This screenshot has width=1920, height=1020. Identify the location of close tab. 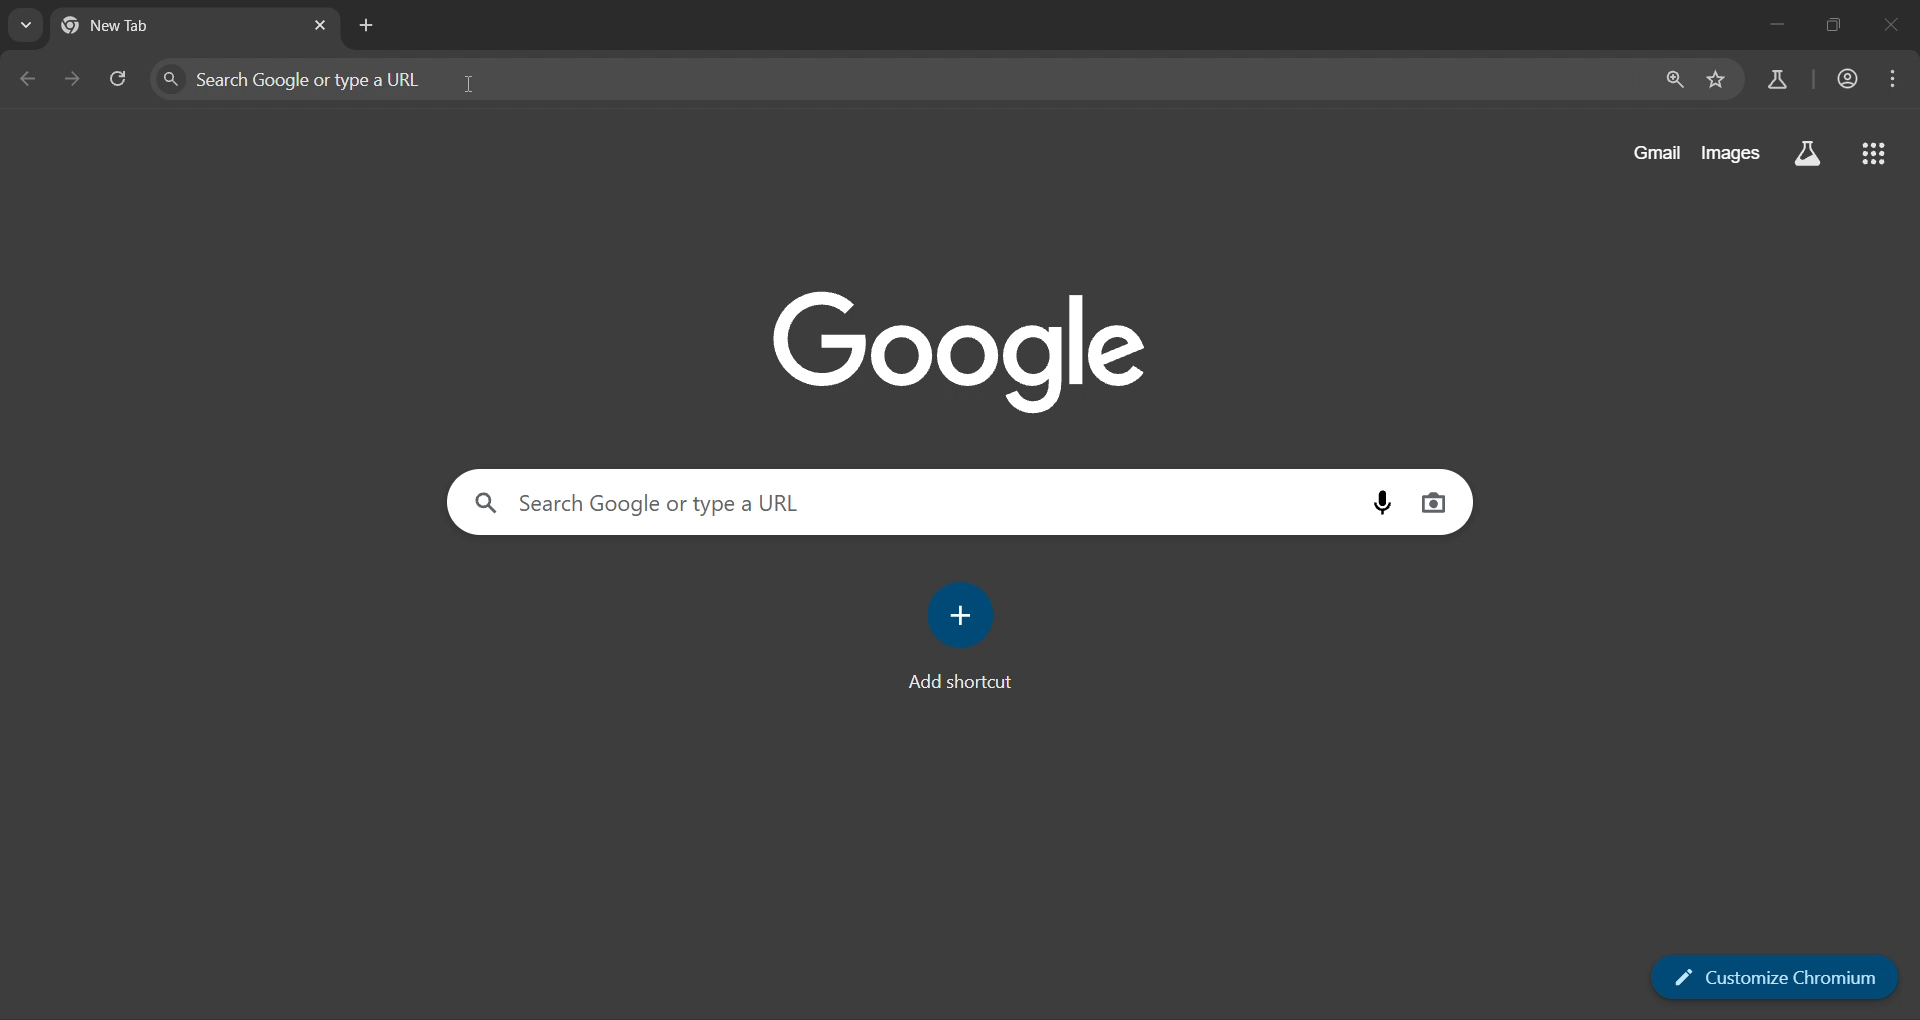
(320, 27).